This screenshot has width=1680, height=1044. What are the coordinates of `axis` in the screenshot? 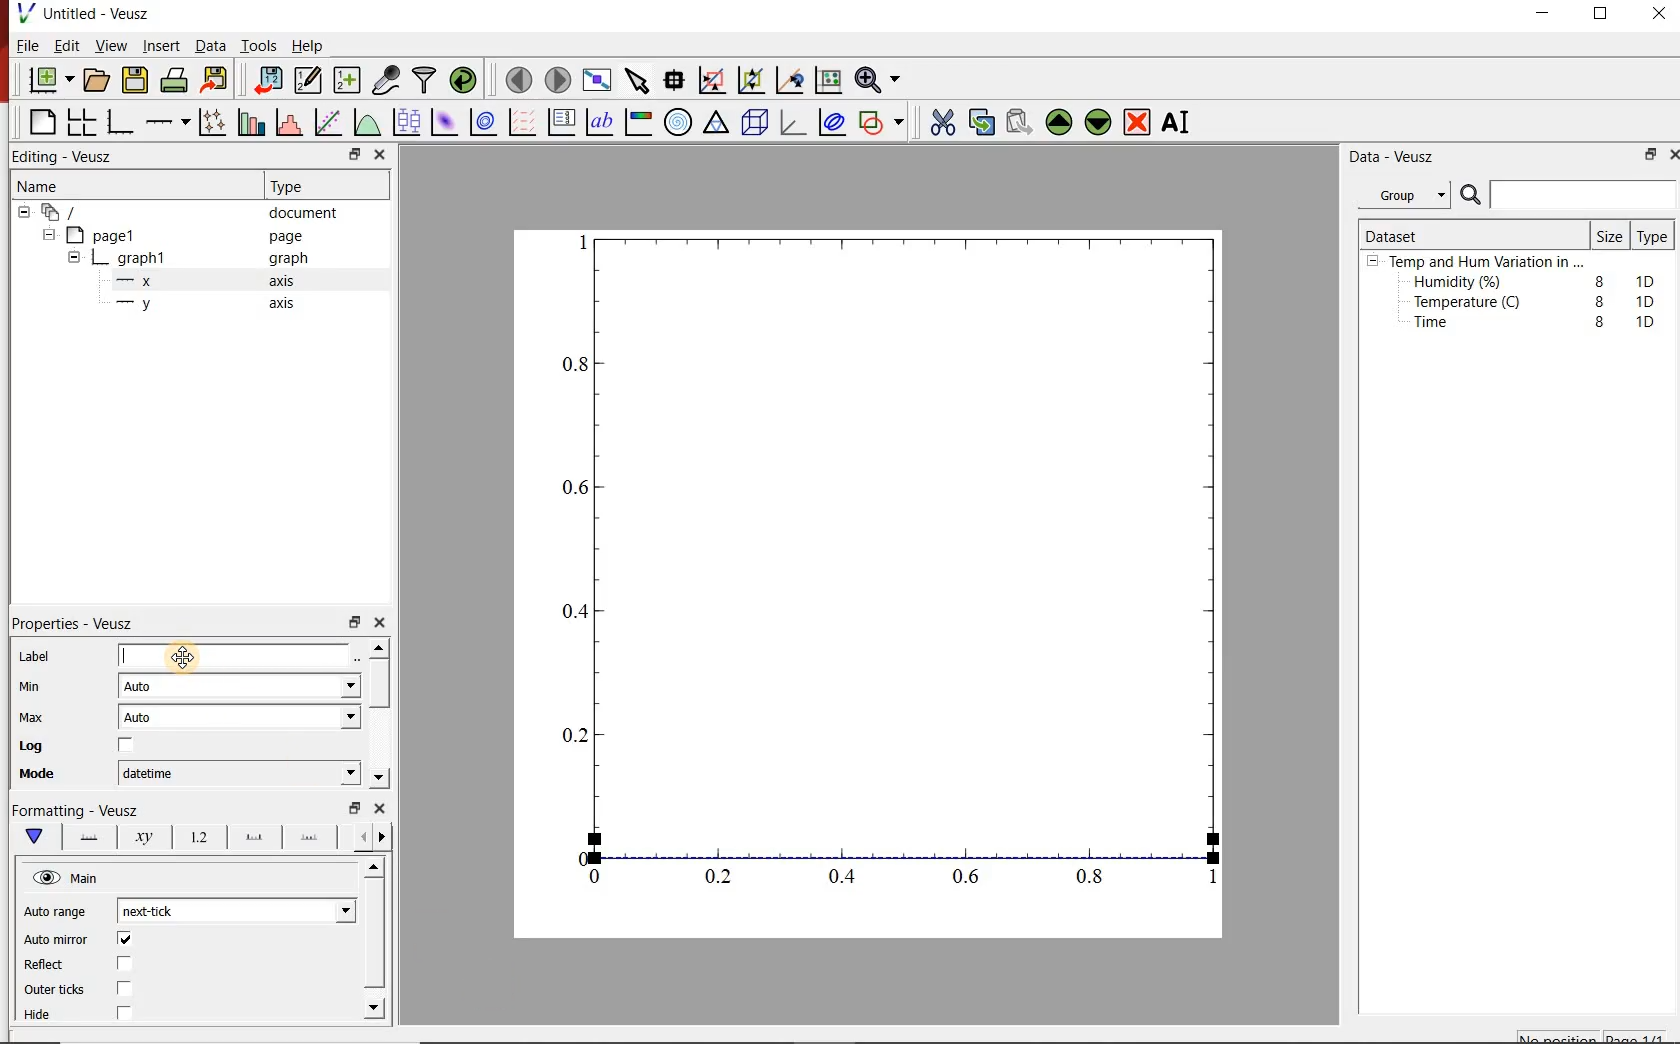 It's located at (288, 283).